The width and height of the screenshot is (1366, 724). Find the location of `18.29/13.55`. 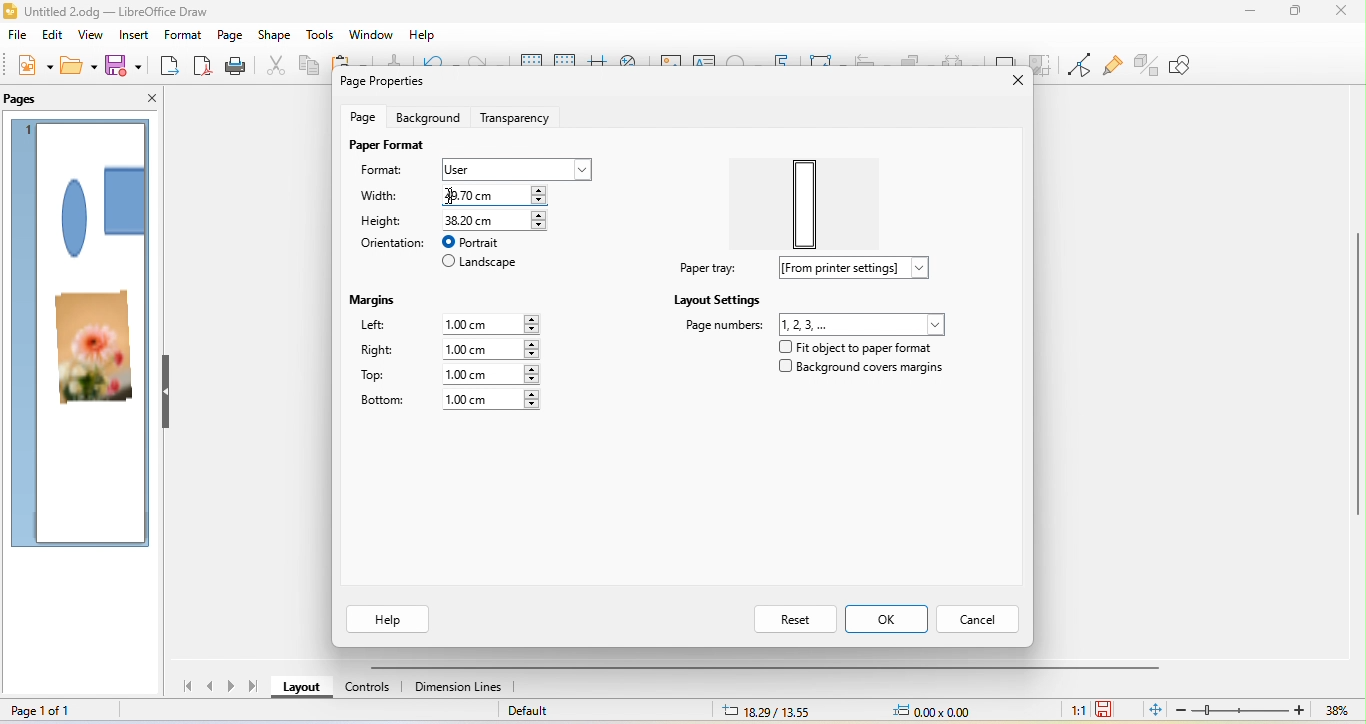

18.29/13.55 is located at coordinates (759, 712).